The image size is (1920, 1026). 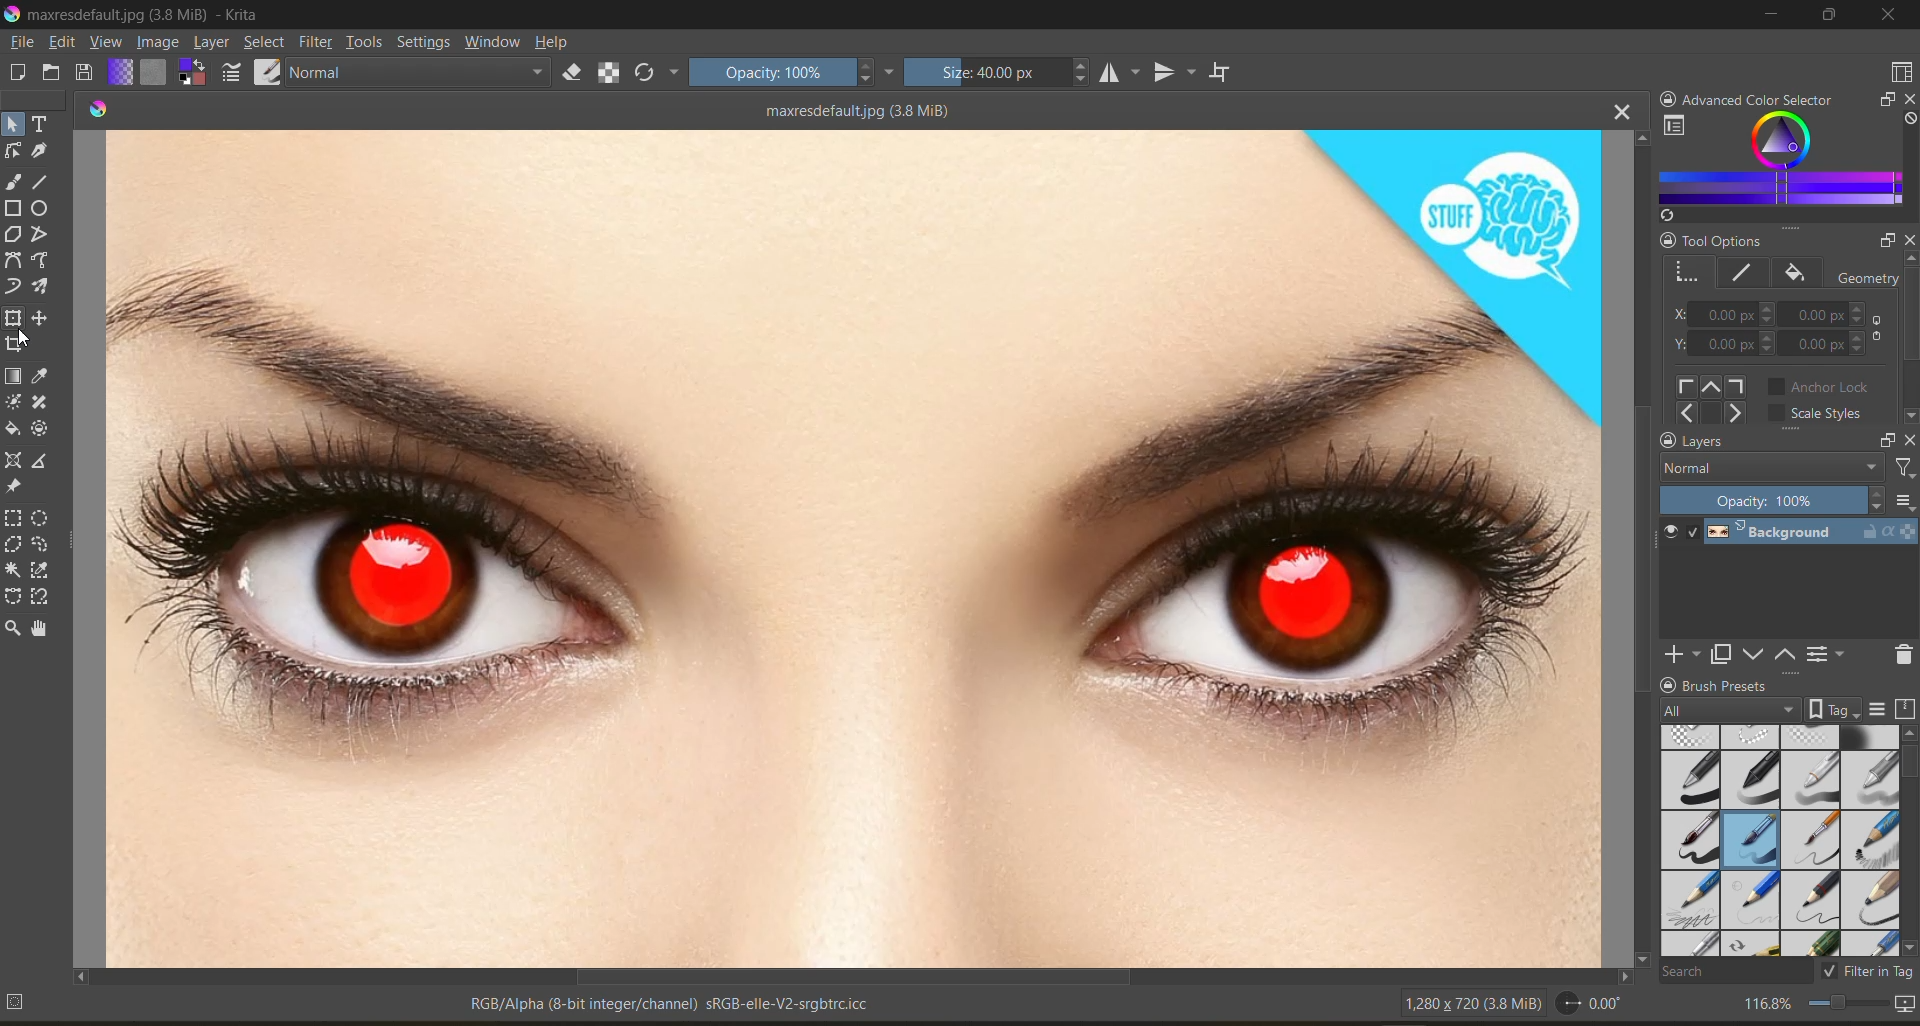 I want to click on tool, so click(x=13, y=377).